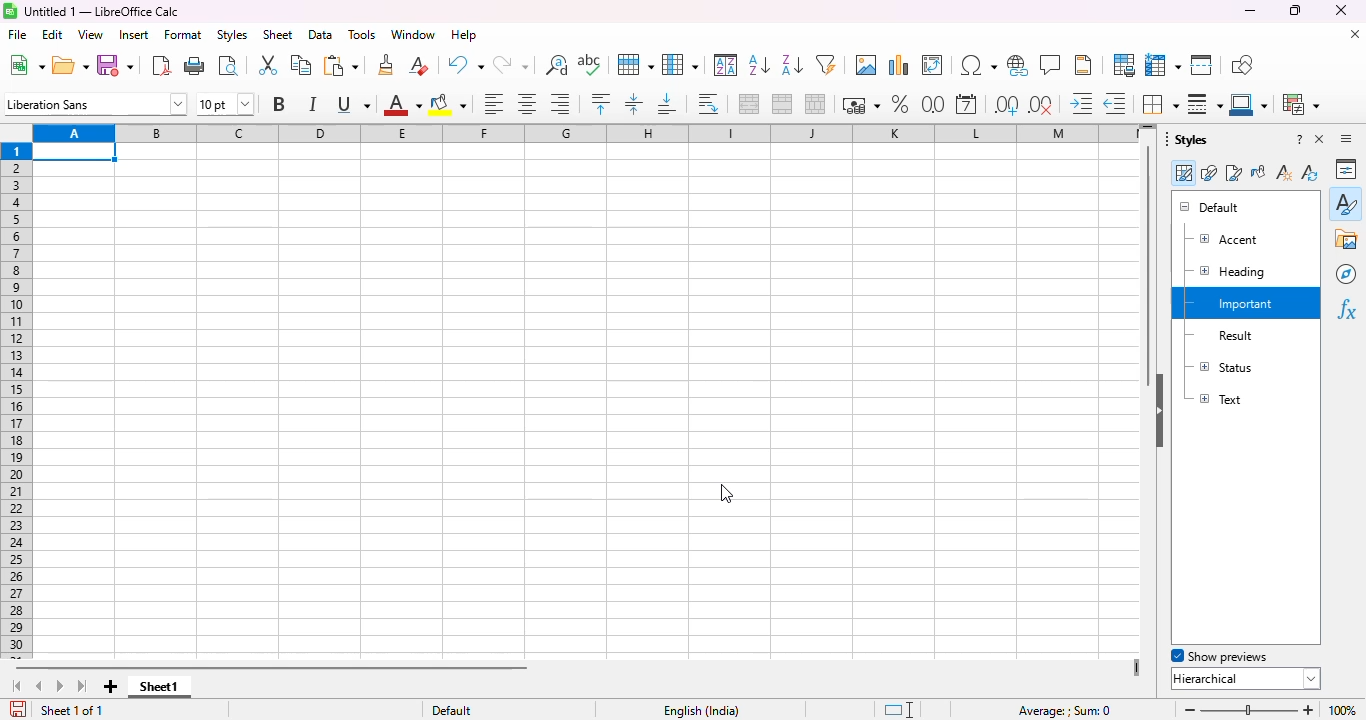 This screenshot has height=720, width=1366. What do you see at coordinates (1250, 10) in the screenshot?
I see `minimize` at bounding box center [1250, 10].